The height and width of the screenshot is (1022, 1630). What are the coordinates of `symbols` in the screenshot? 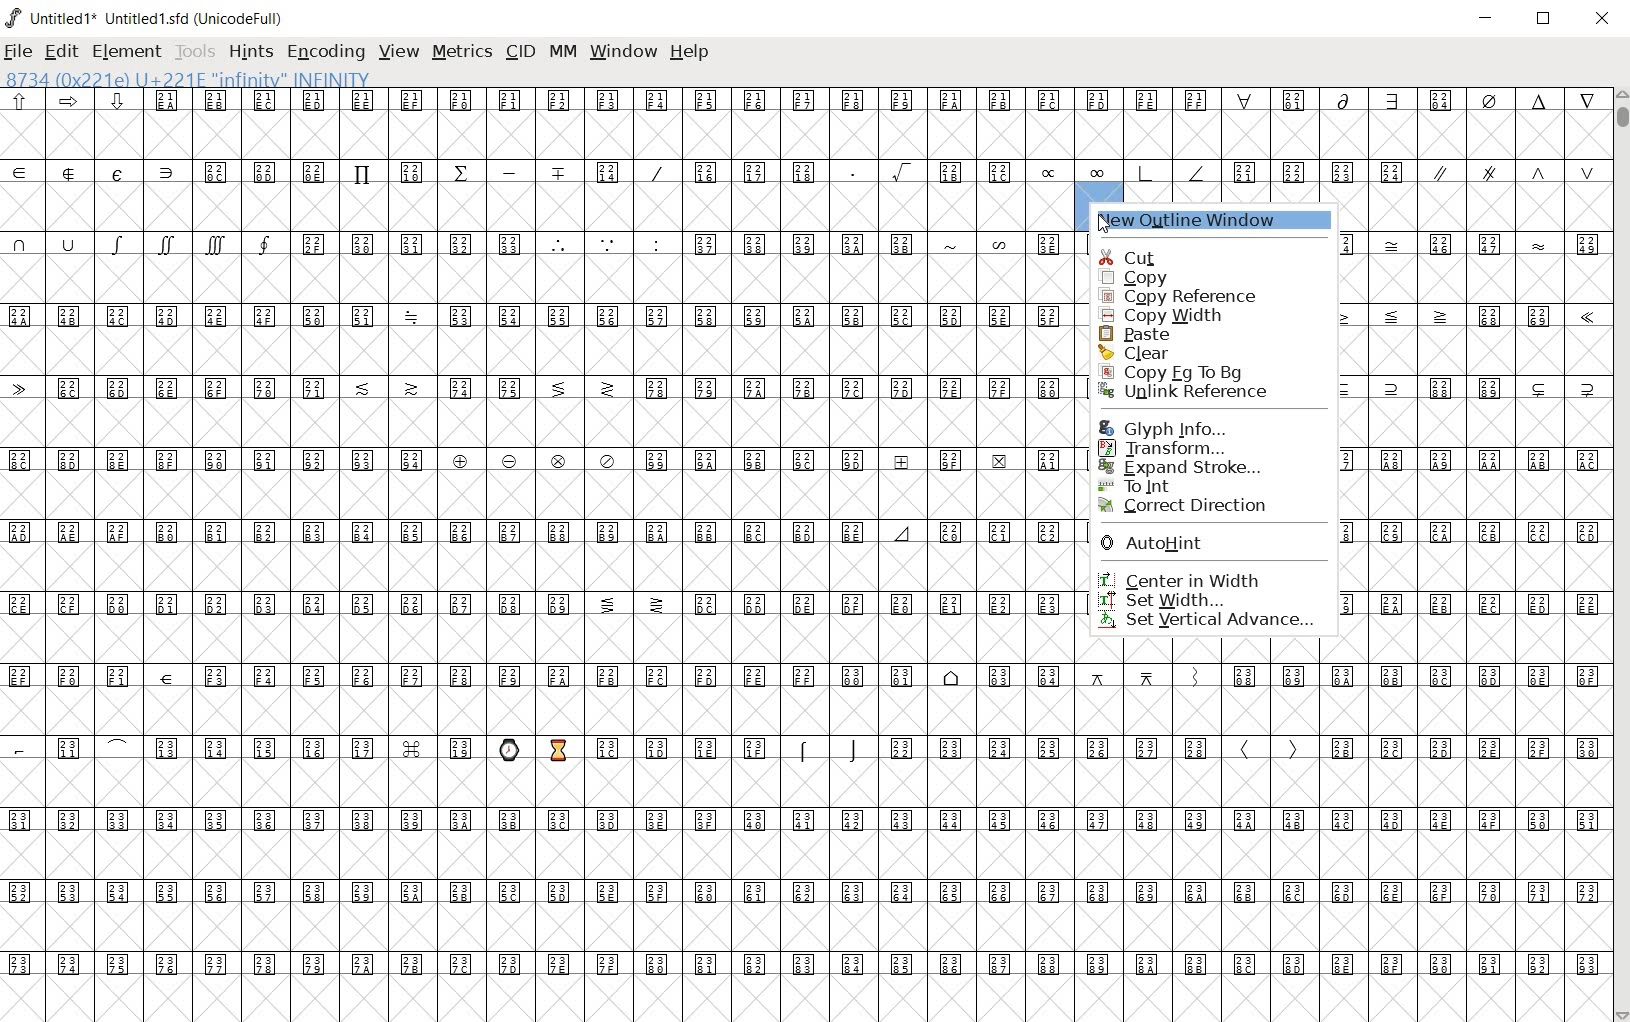 It's located at (829, 748).